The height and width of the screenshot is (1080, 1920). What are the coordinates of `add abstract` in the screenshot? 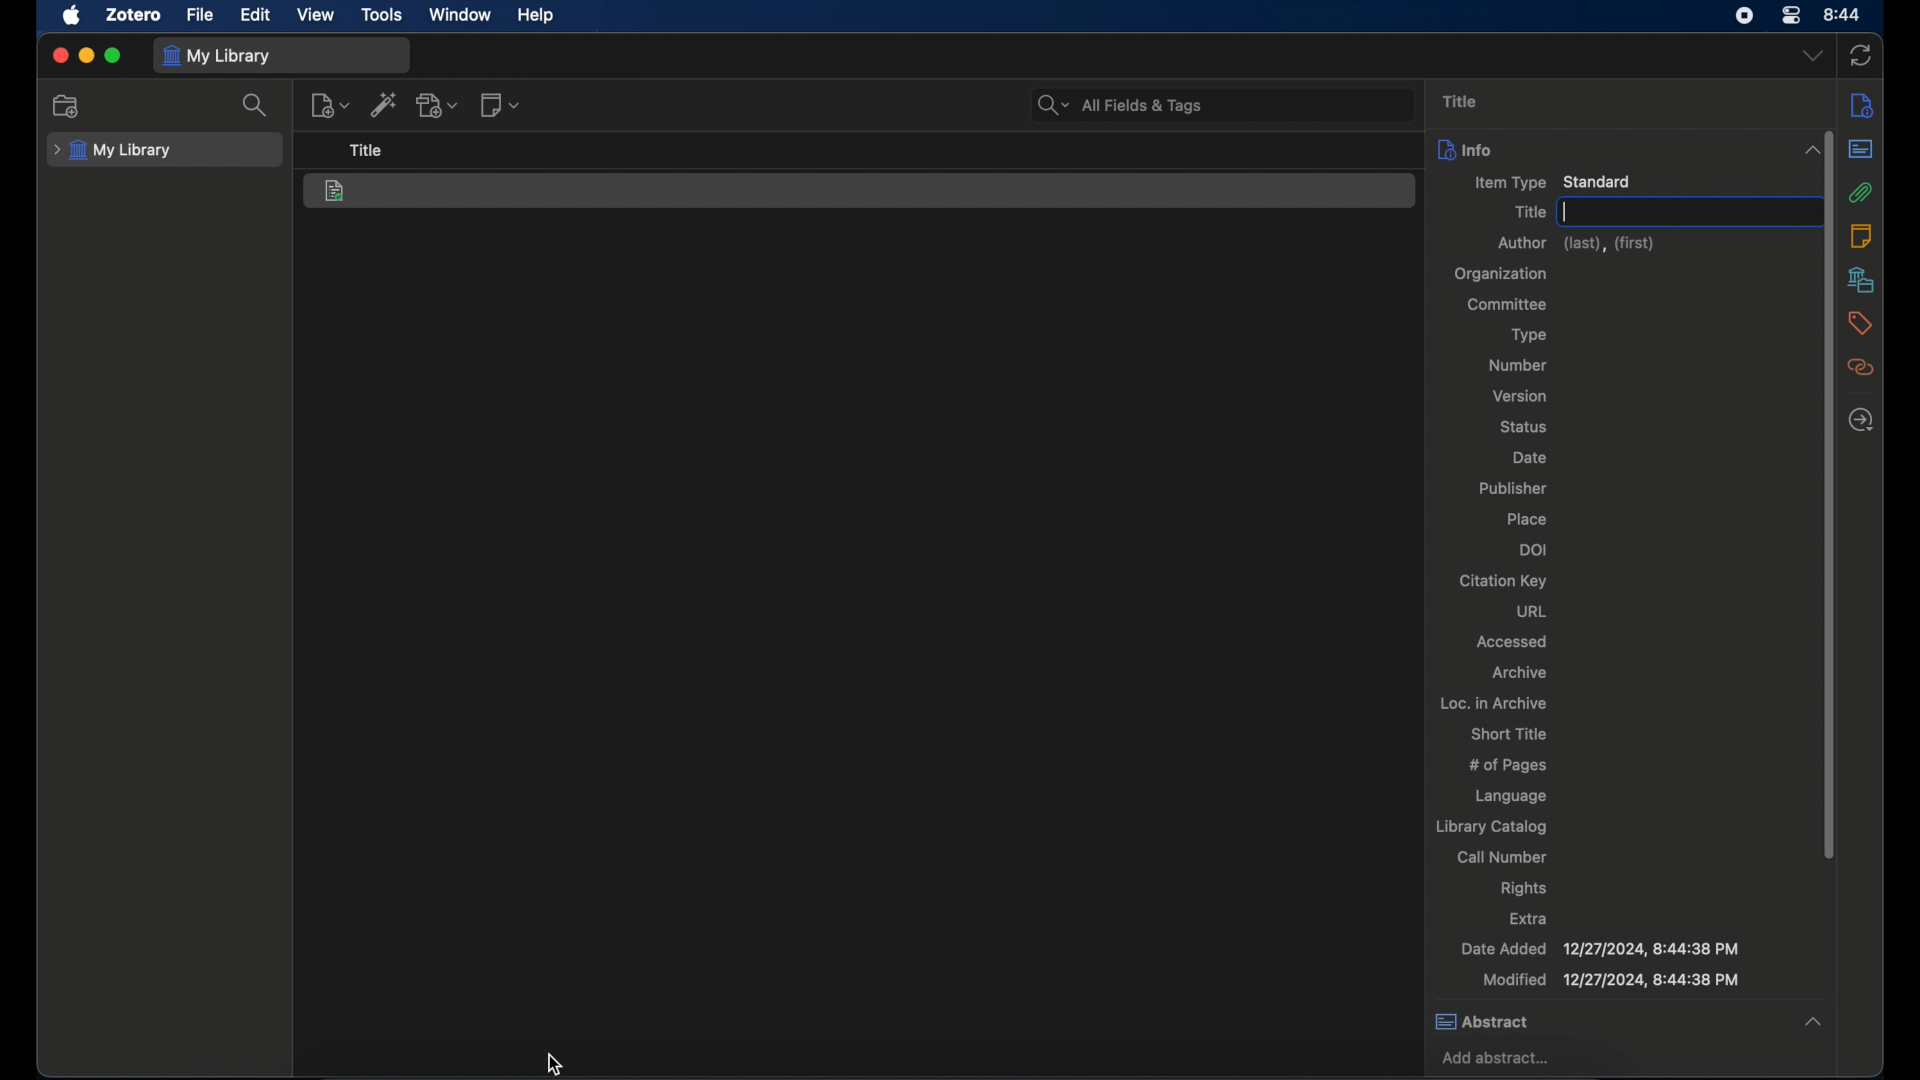 It's located at (1499, 1059).